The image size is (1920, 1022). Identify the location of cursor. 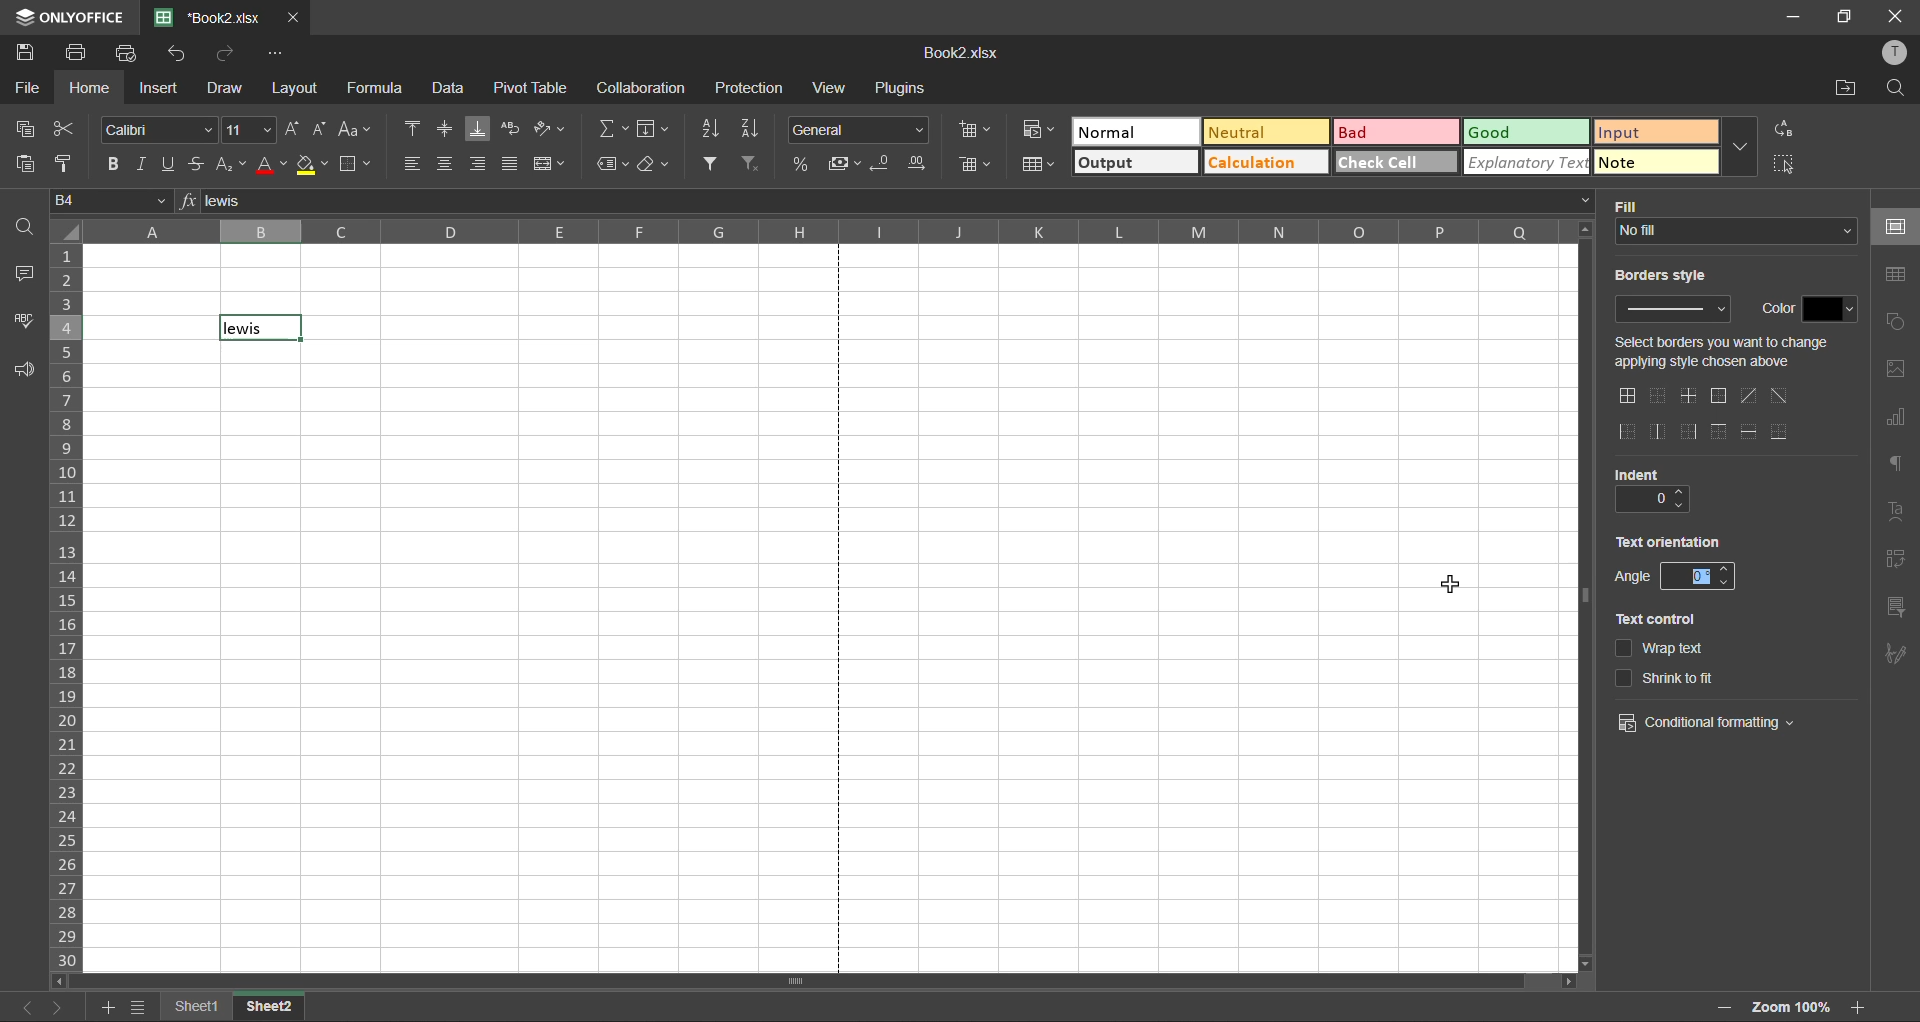
(1449, 583).